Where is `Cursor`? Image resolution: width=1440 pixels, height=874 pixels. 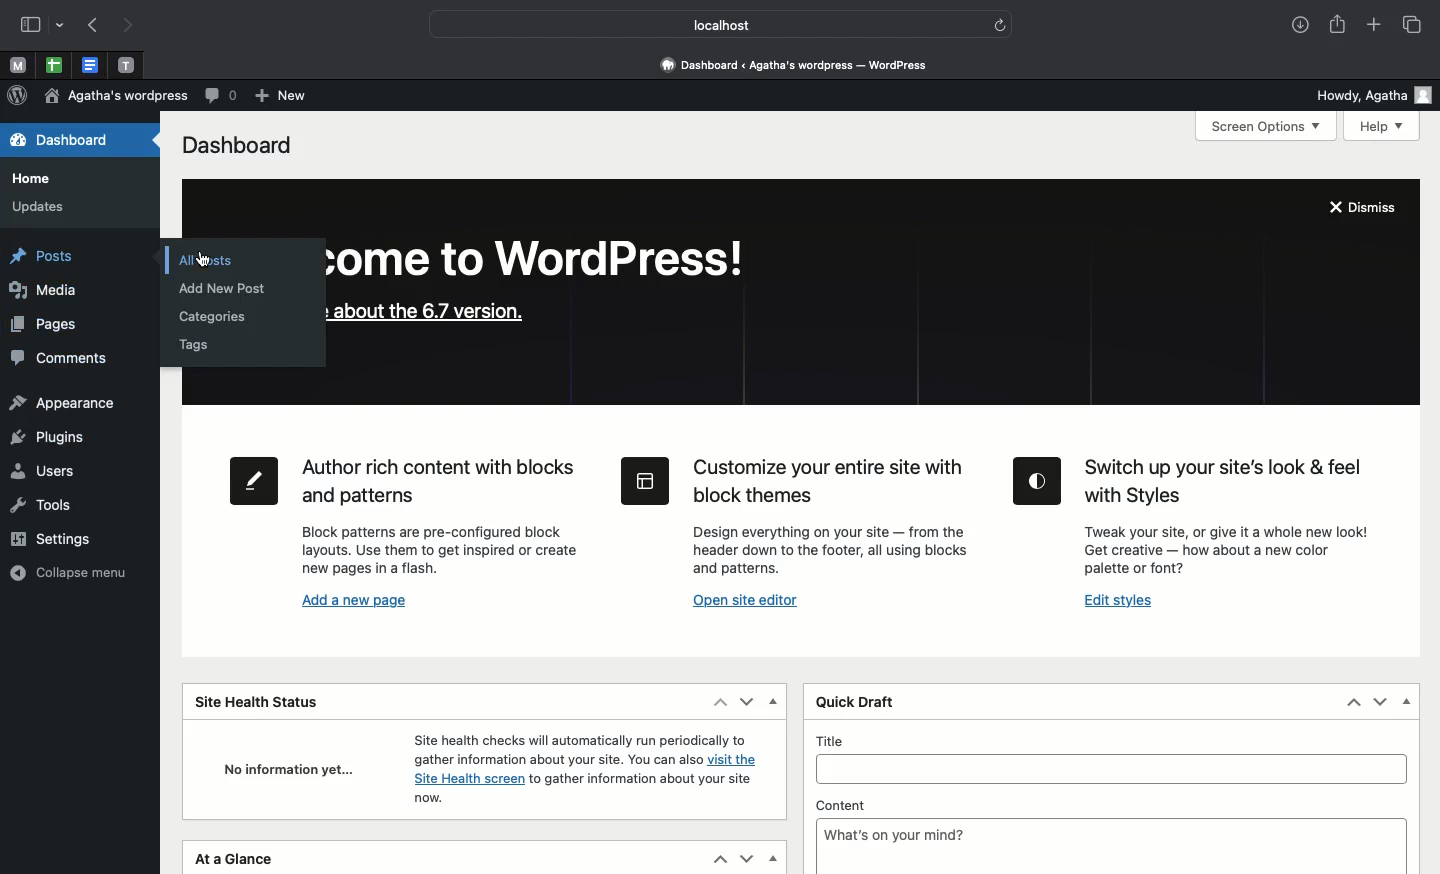
Cursor is located at coordinates (205, 260).